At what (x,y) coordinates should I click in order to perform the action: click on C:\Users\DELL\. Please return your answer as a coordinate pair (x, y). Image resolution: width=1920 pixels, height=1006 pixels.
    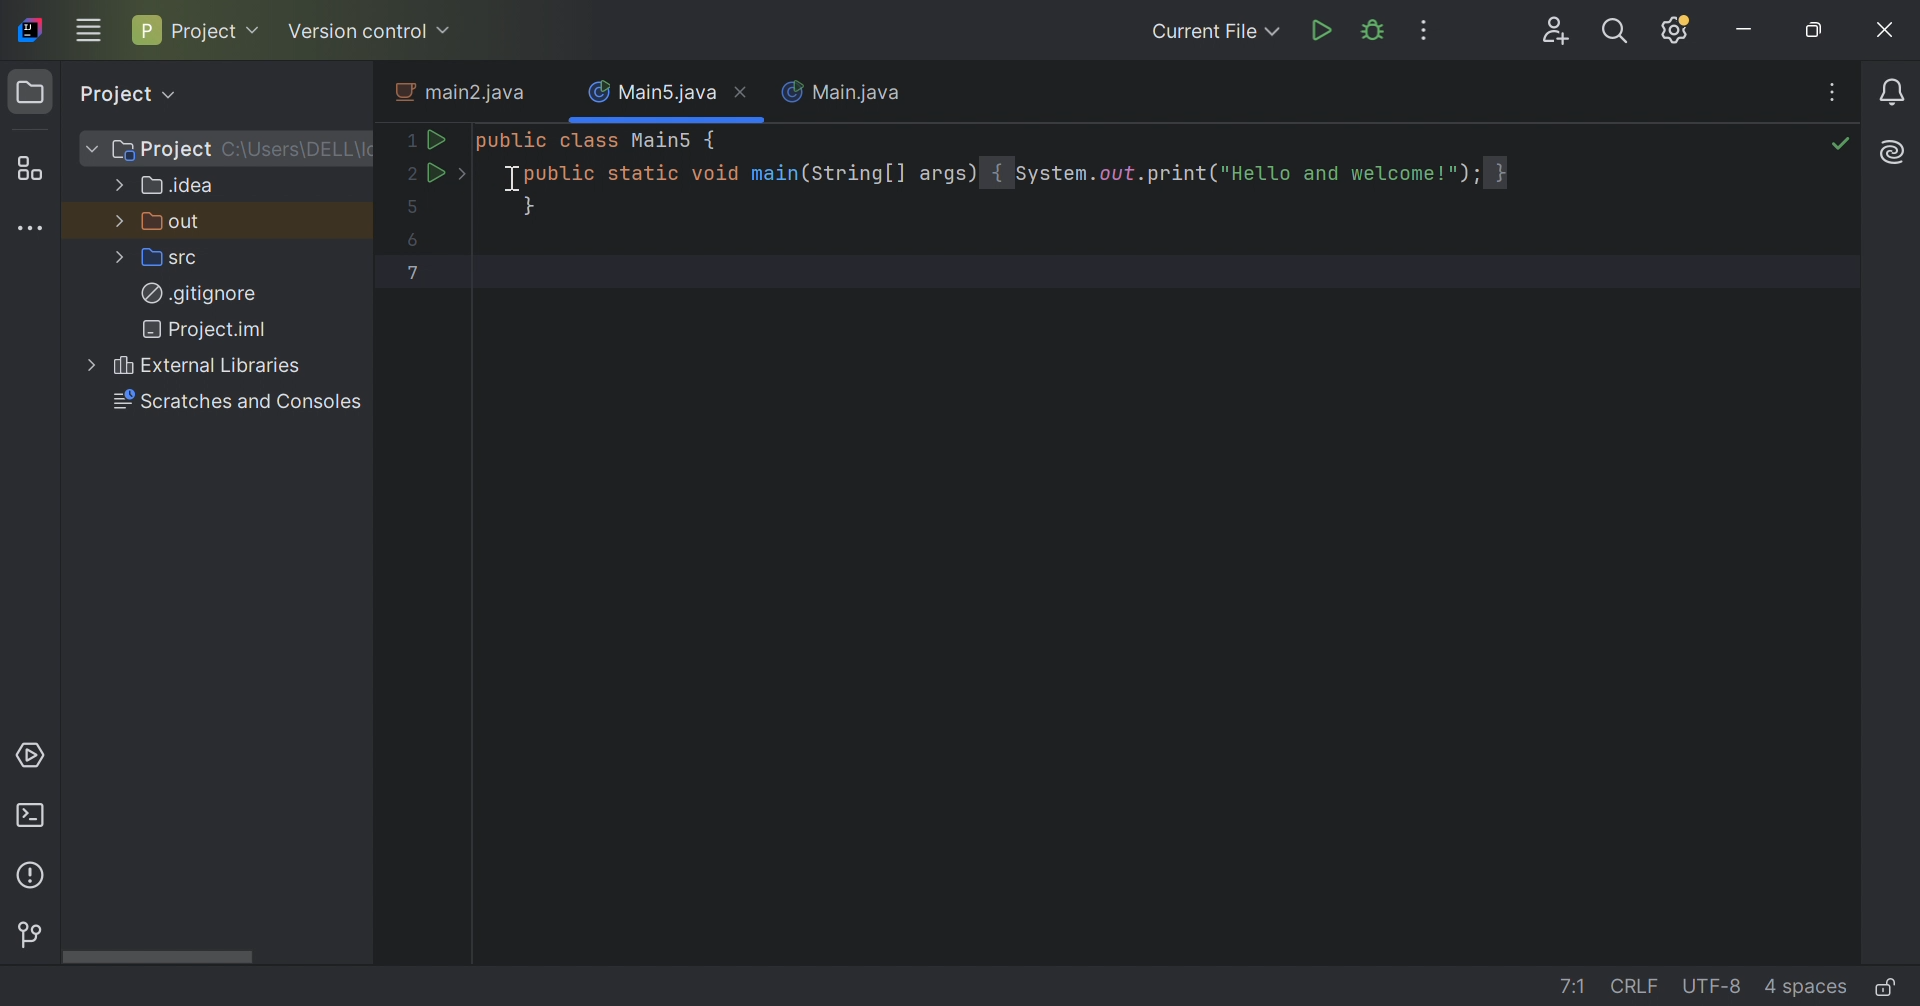
    Looking at the image, I should click on (297, 149).